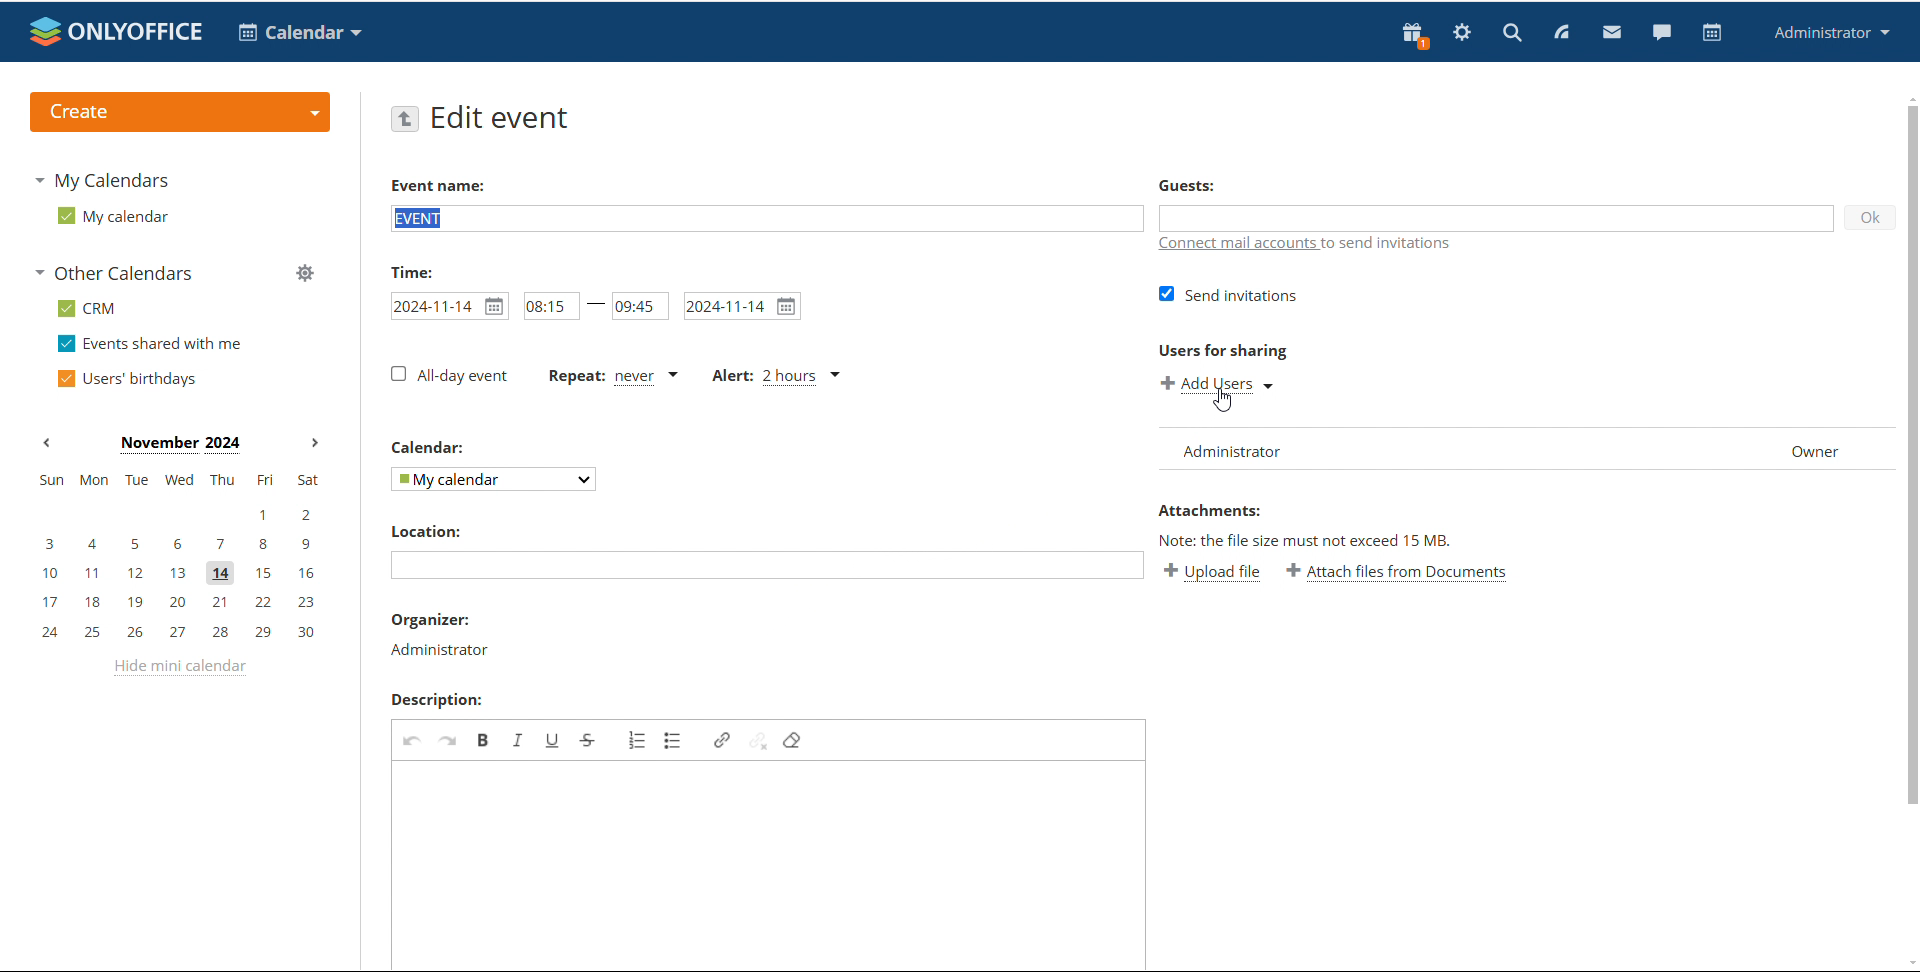  What do you see at coordinates (759, 741) in the screenshot?
I see `unlink` at bounding box center [759, 741].